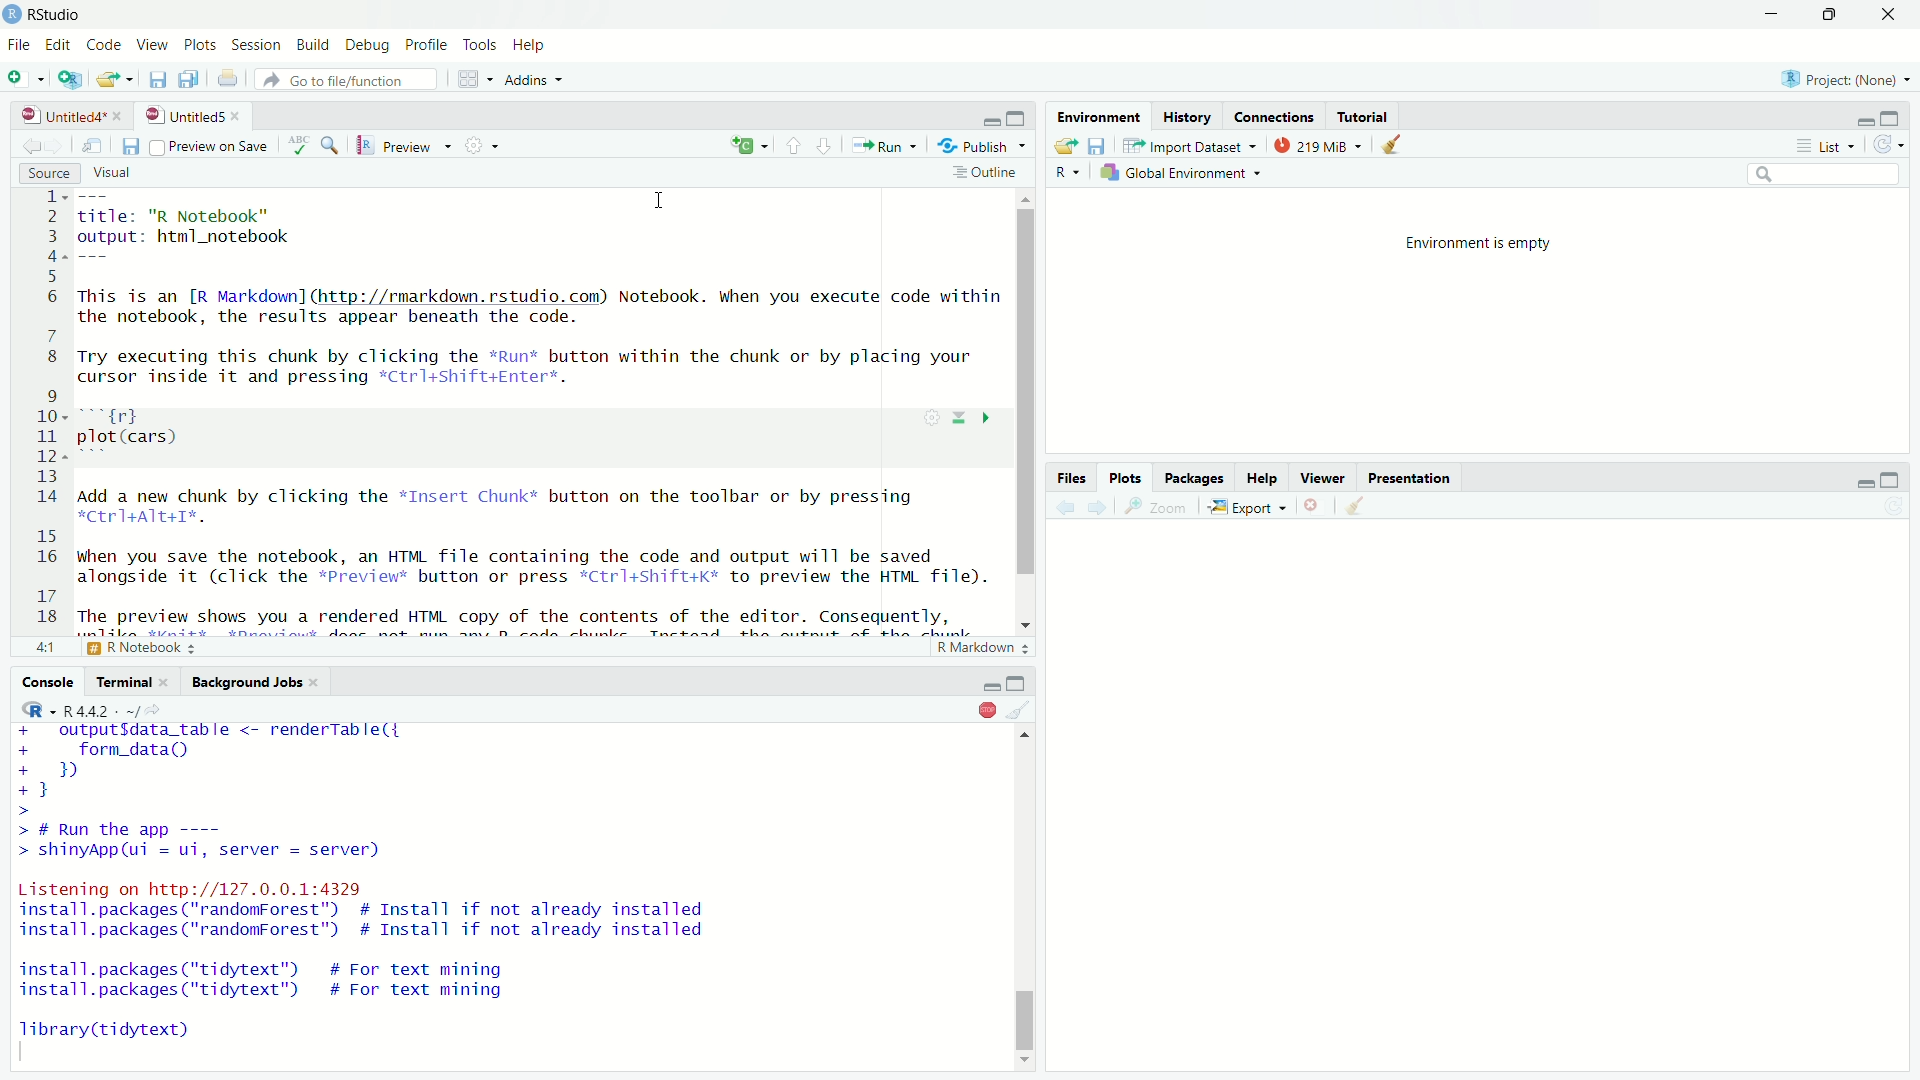 This screenshot has width=1920, height=1080. I want to click on Zoom, so click(1162, 508).